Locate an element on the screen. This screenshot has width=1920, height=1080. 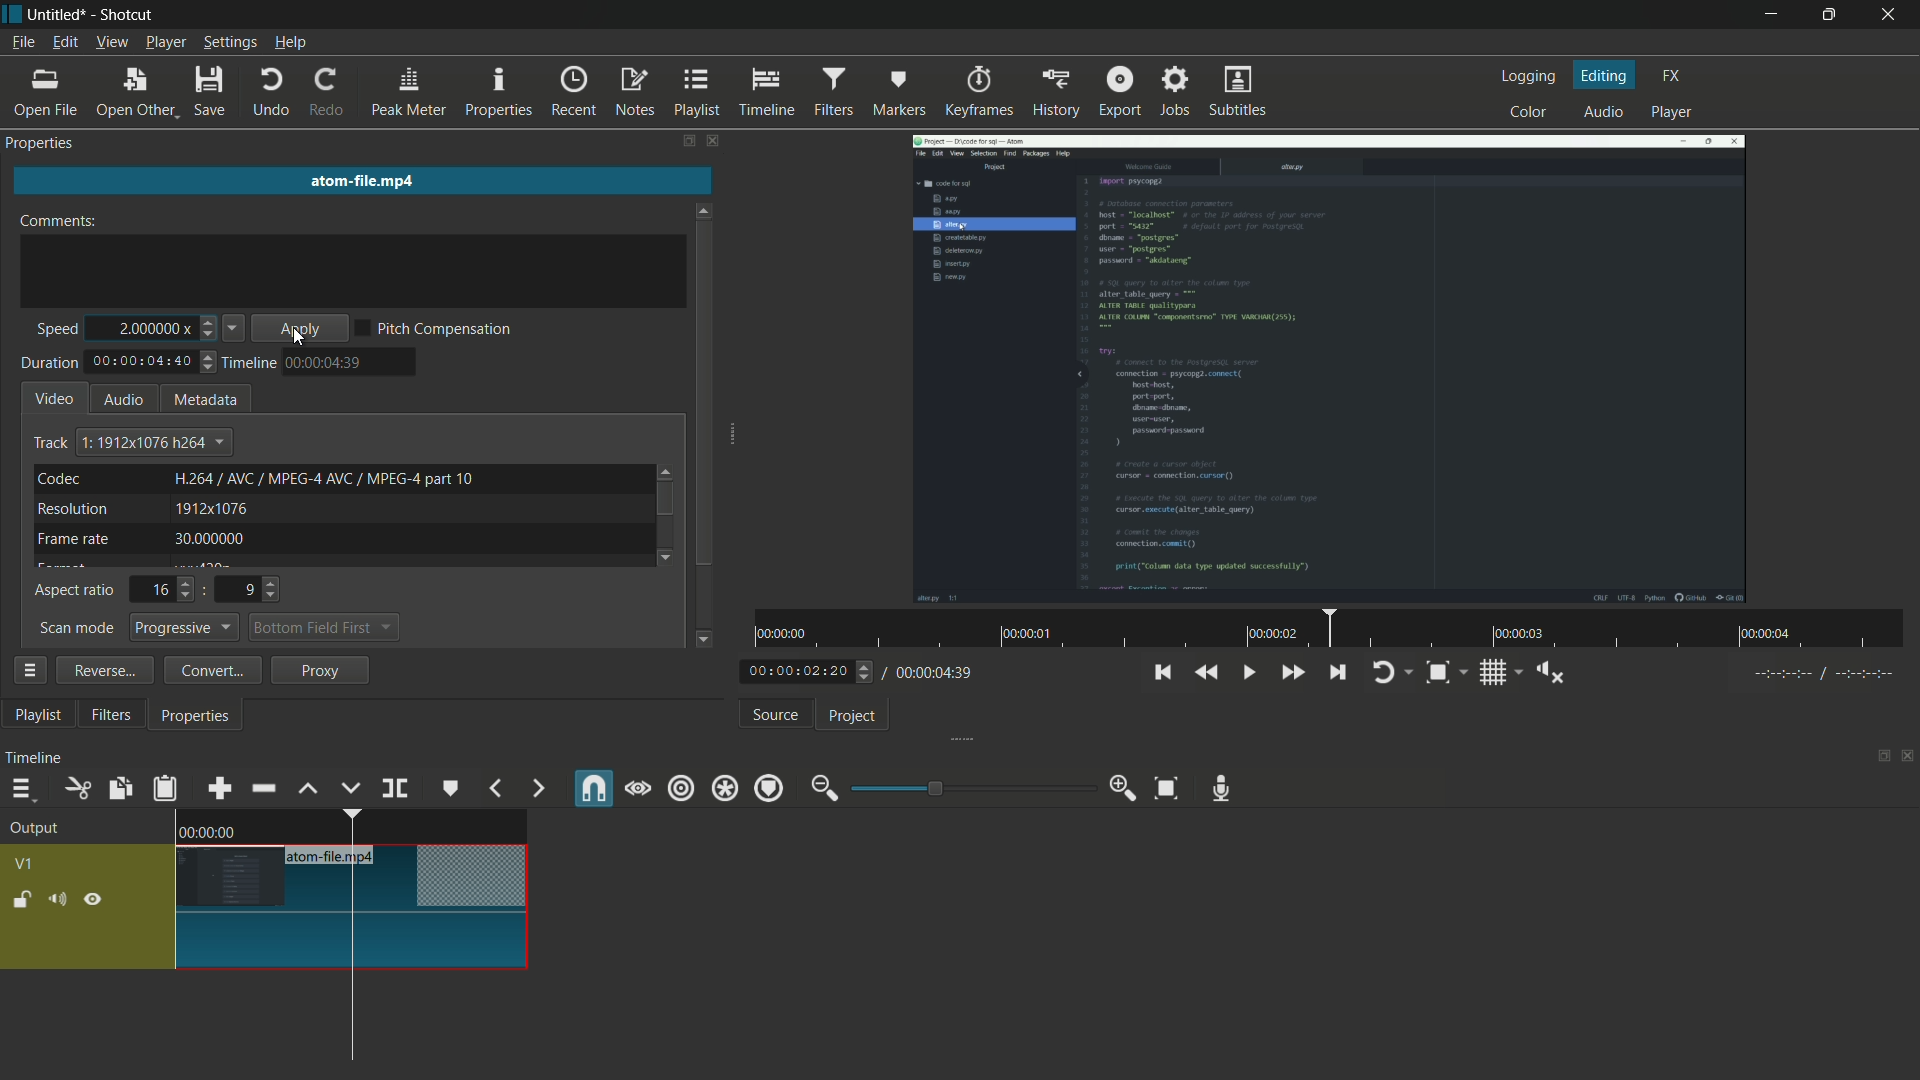
hide is located at coordinates (95, 898).